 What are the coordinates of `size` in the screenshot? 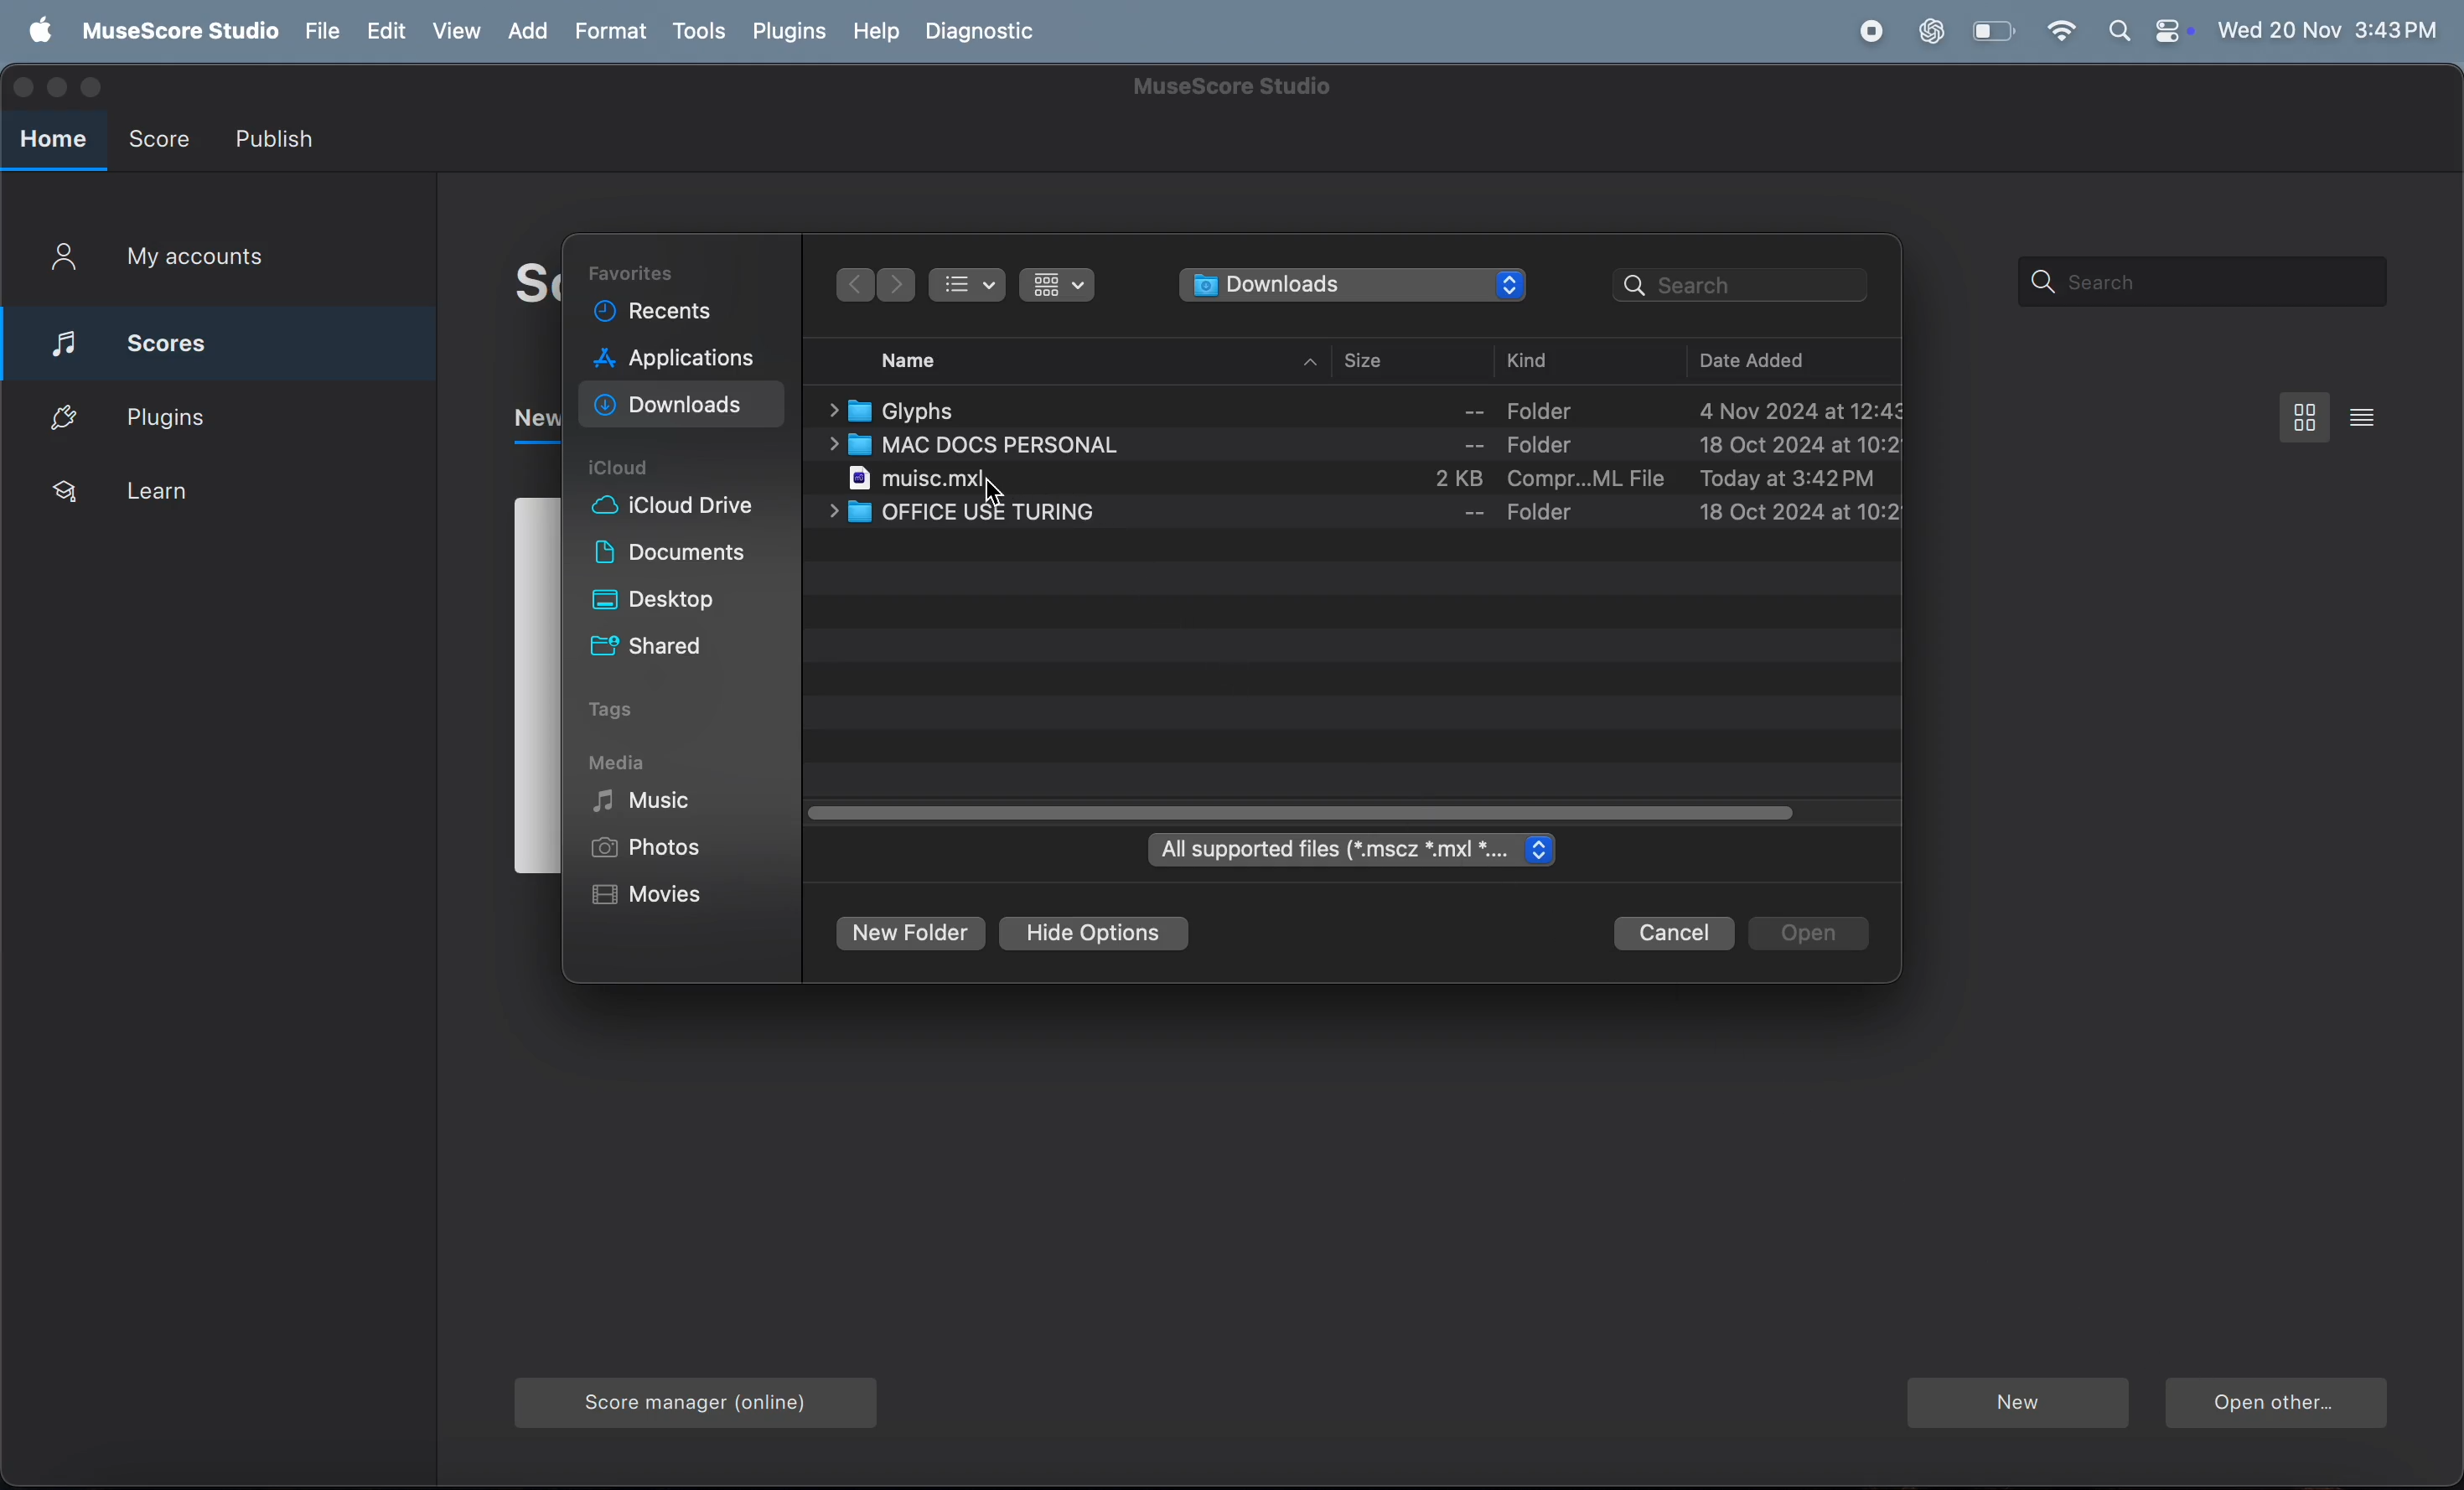 It's located at (1397, 360).